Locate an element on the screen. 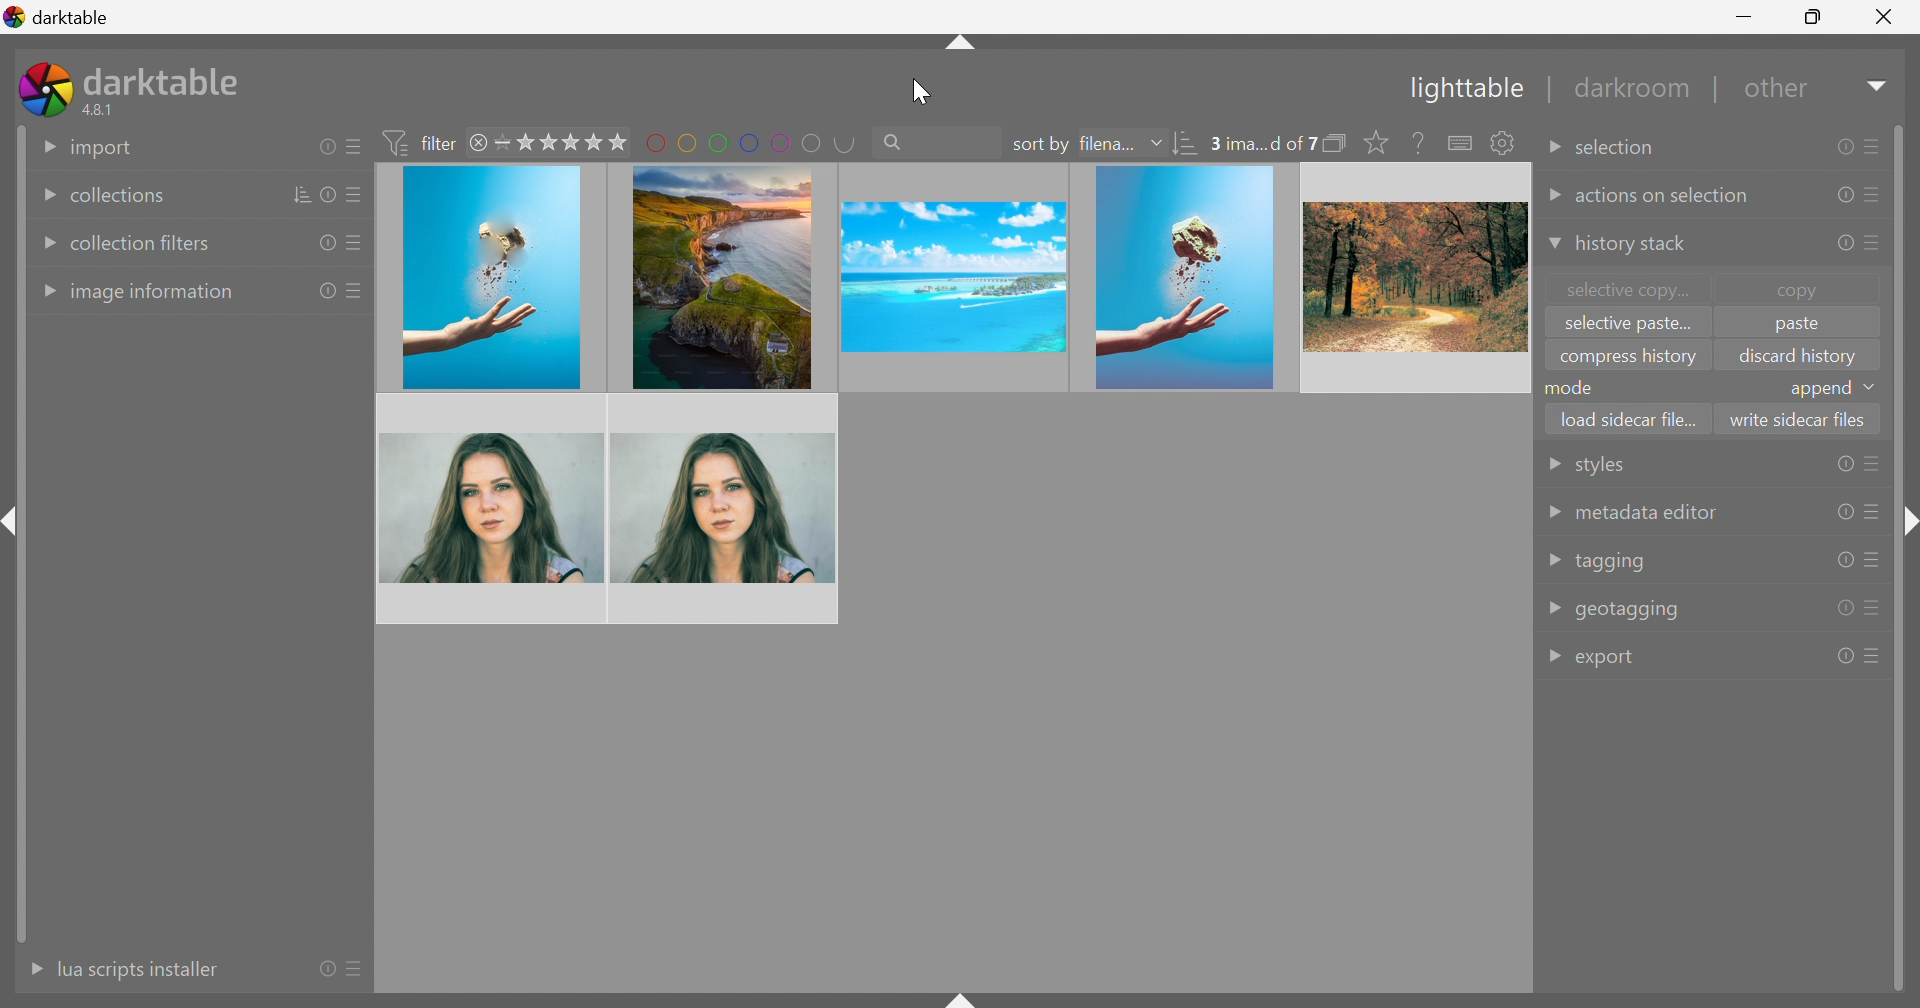 The image size is (1920, 1008). shift+ctrl+r is located at coordinates (1906, 525).